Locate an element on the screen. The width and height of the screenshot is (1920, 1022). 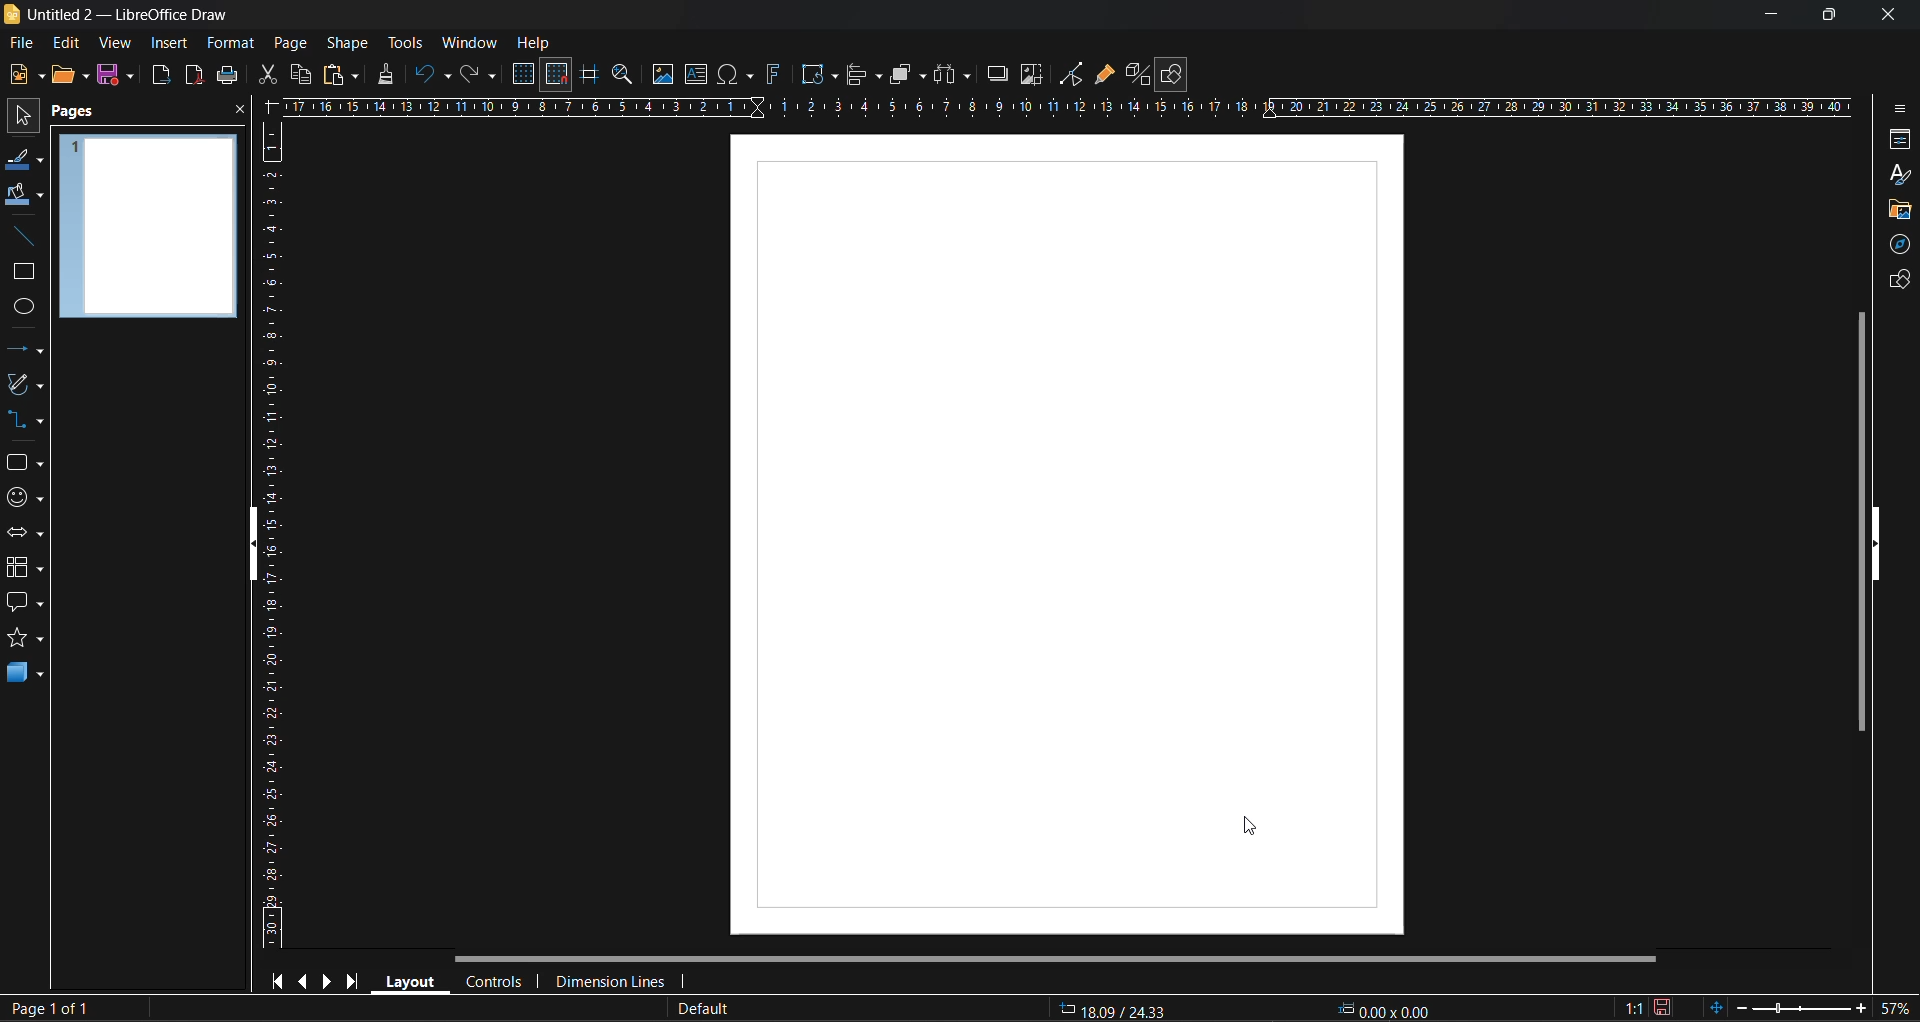
insert is located at coordinates (171, 41).